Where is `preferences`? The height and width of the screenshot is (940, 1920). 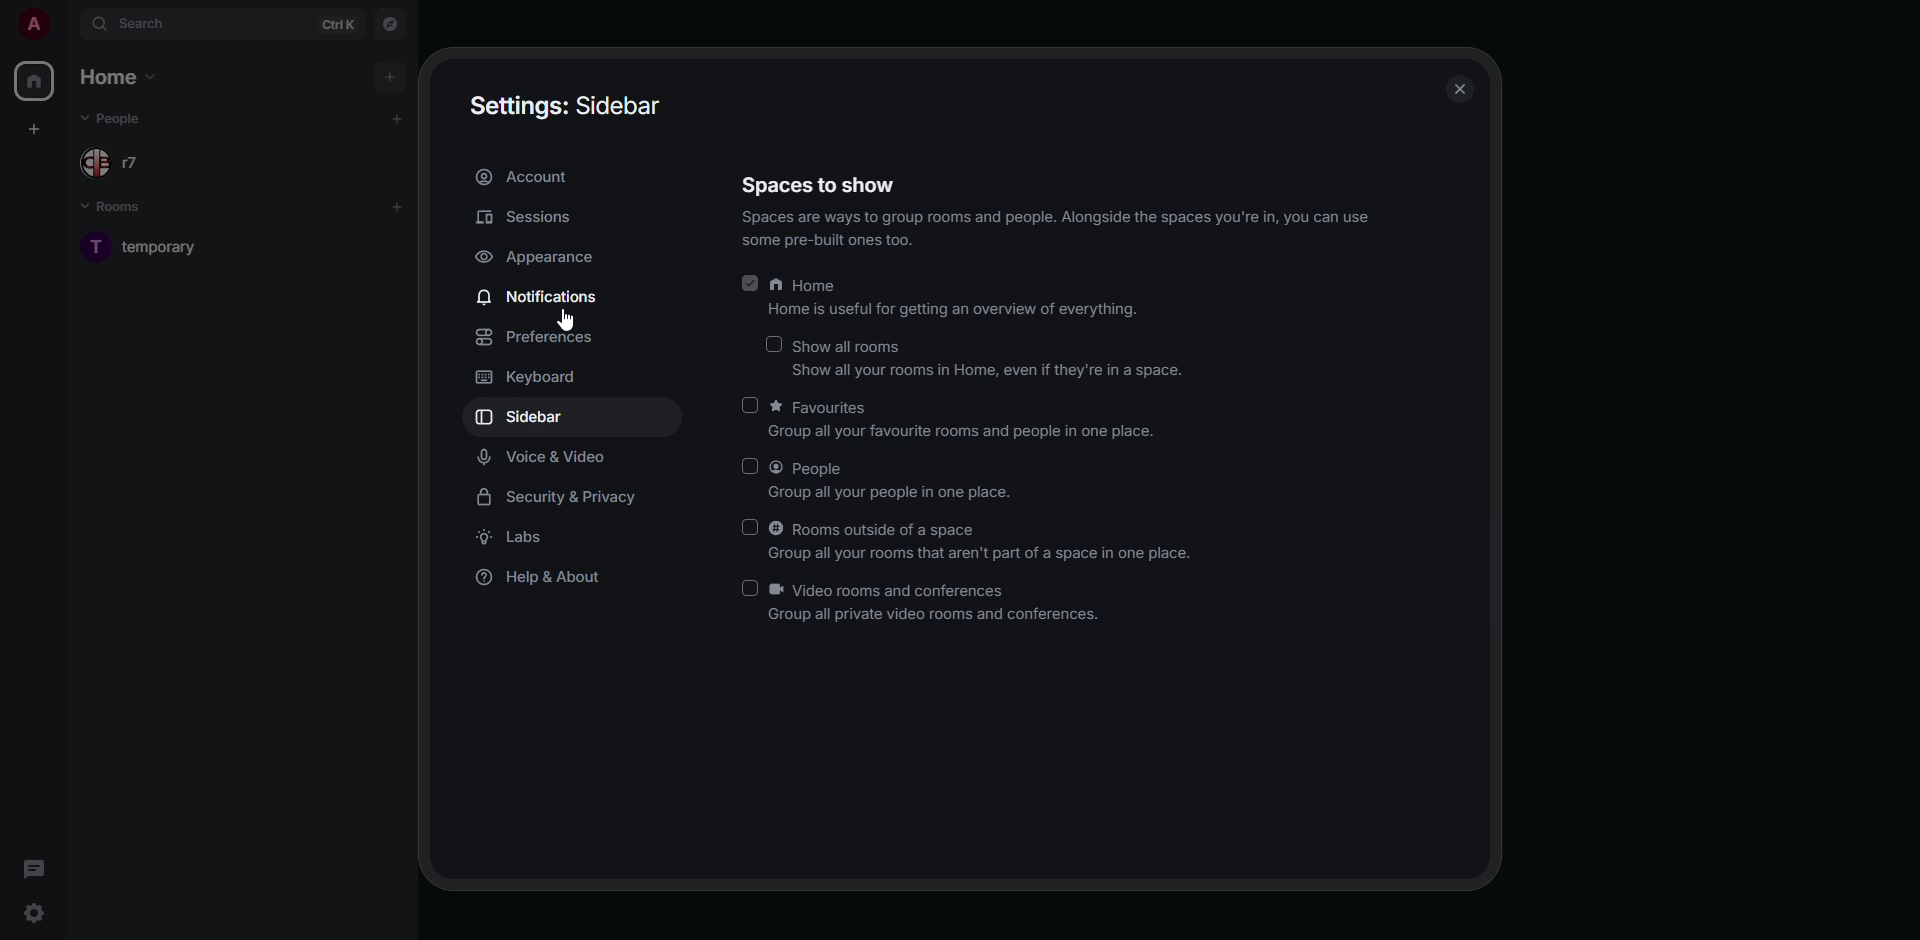
preferences is located at coordinates (540, 338).